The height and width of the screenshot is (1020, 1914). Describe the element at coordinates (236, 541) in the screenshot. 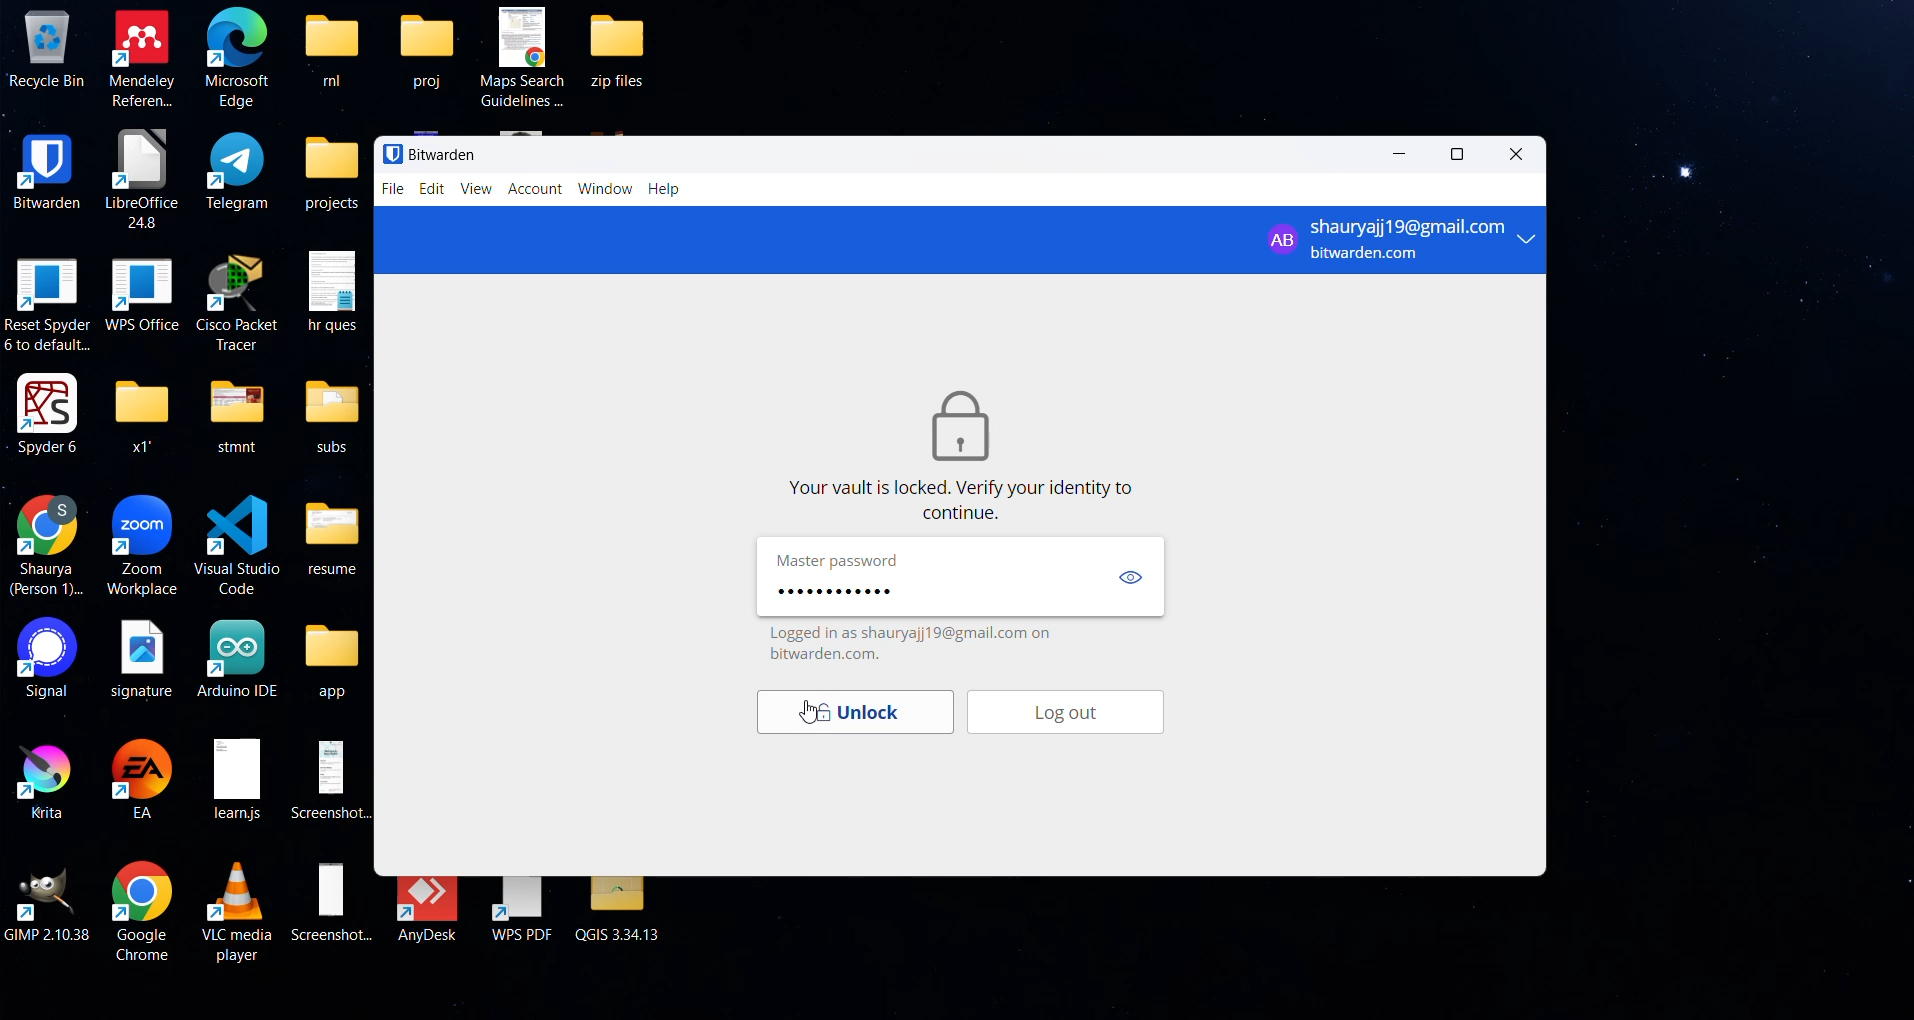

I see `Visual Studio code` at that location.